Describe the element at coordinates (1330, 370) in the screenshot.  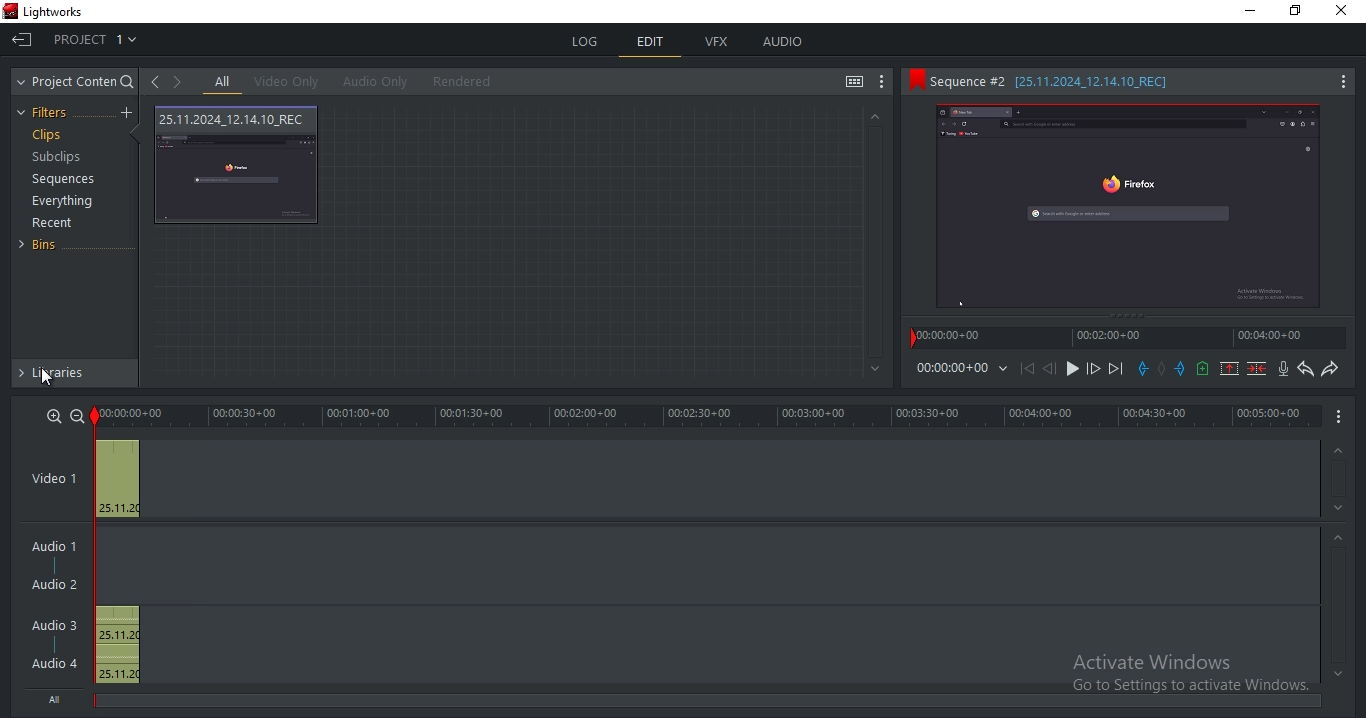
I see `redo` at that location.